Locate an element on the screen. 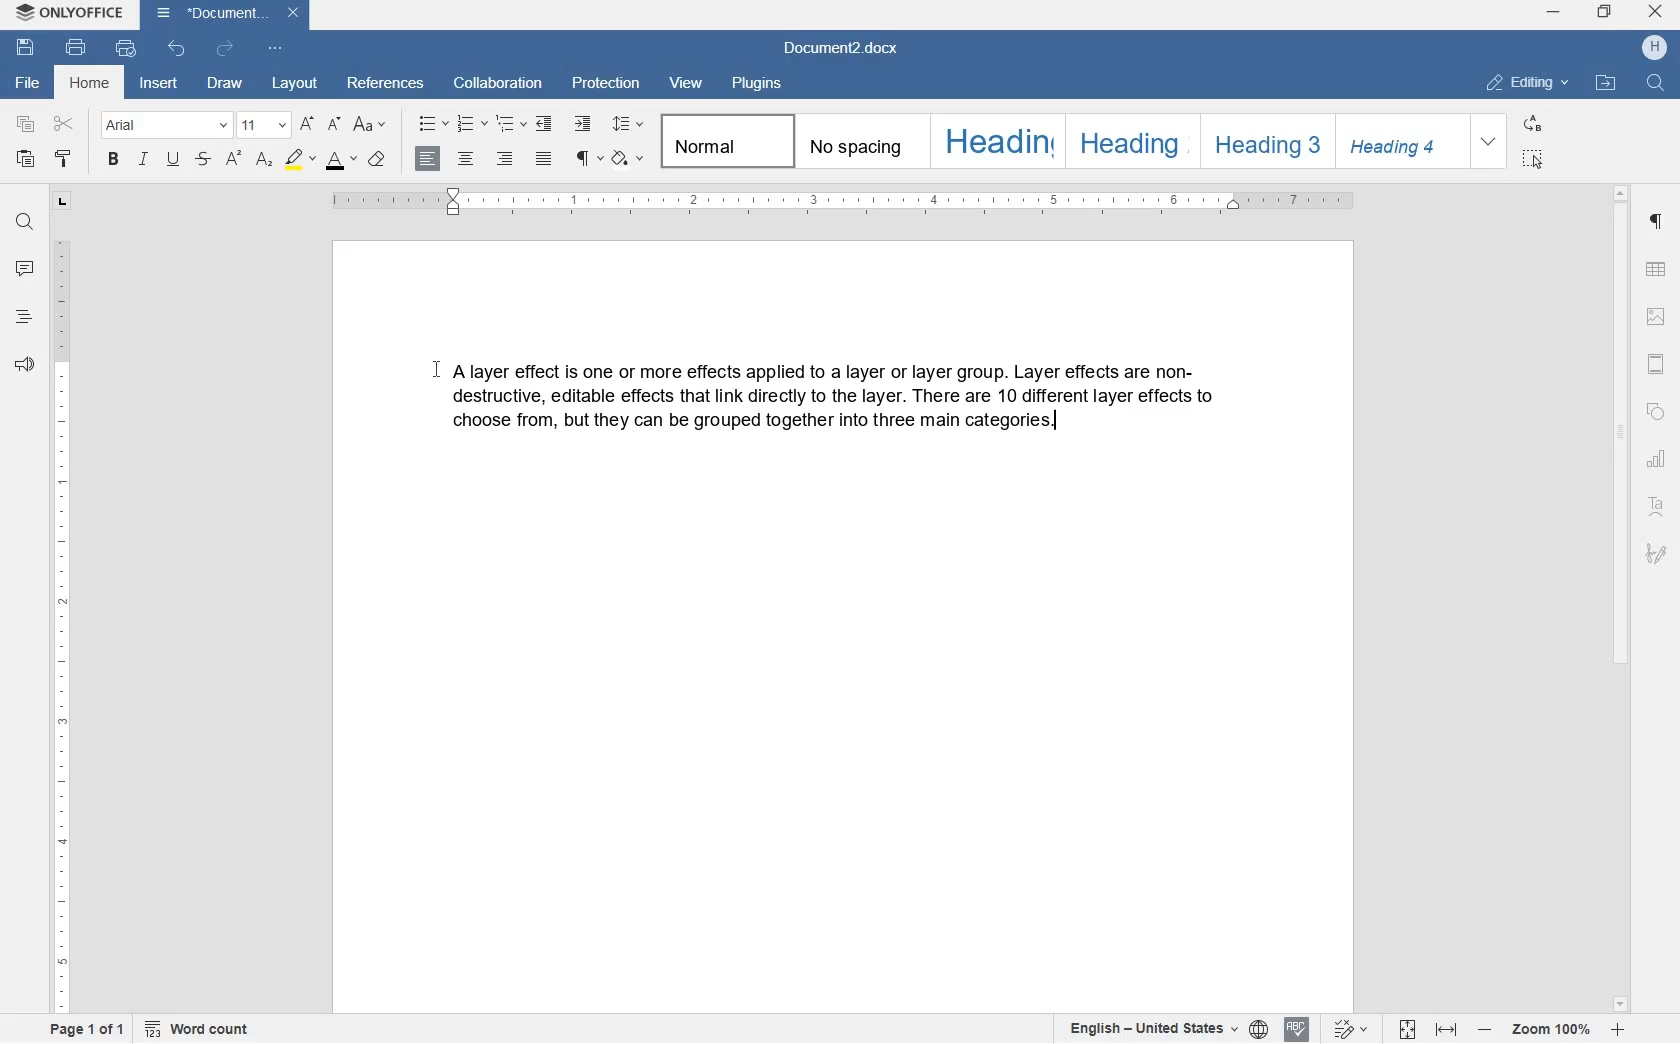 This screenshot has height=1044, width=1680. align center is located at coordinates (464, 159).